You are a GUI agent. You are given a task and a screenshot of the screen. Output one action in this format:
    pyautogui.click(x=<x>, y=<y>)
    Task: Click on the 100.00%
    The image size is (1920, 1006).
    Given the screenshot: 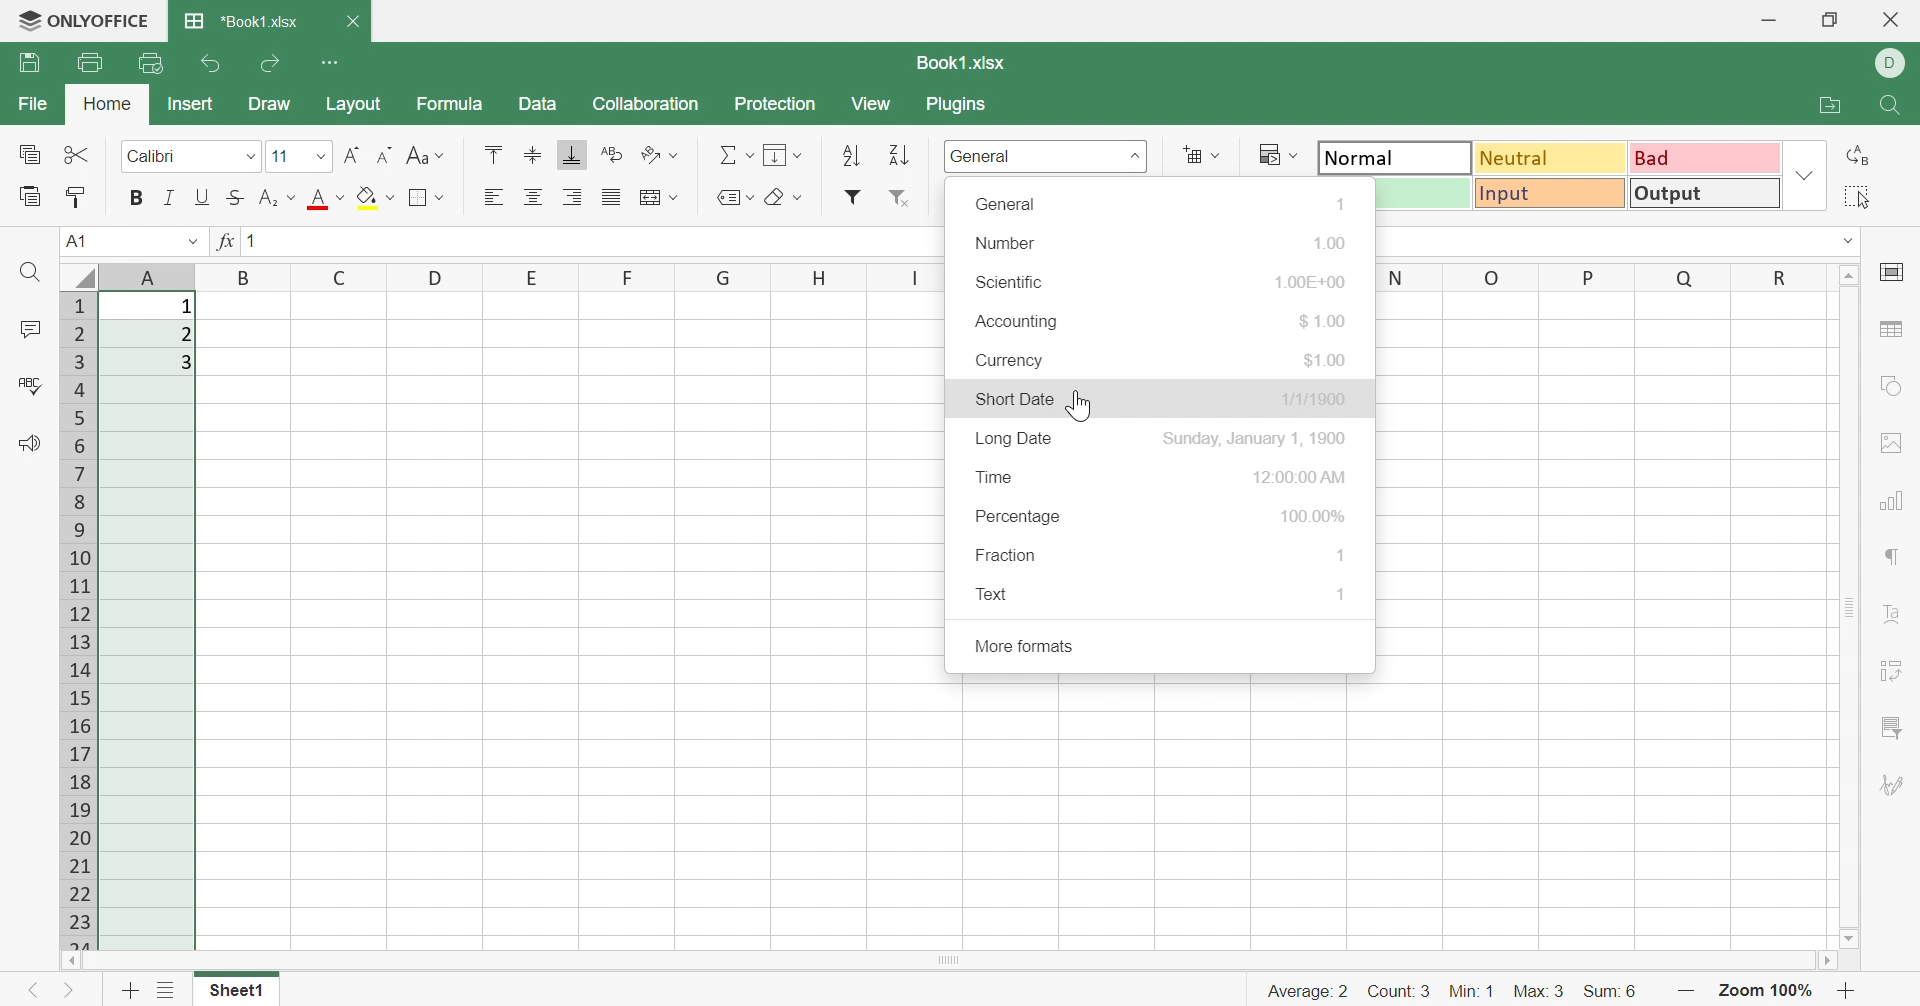 What is the action you would take?
    pyautogui.click(x=1314, y=516)
    